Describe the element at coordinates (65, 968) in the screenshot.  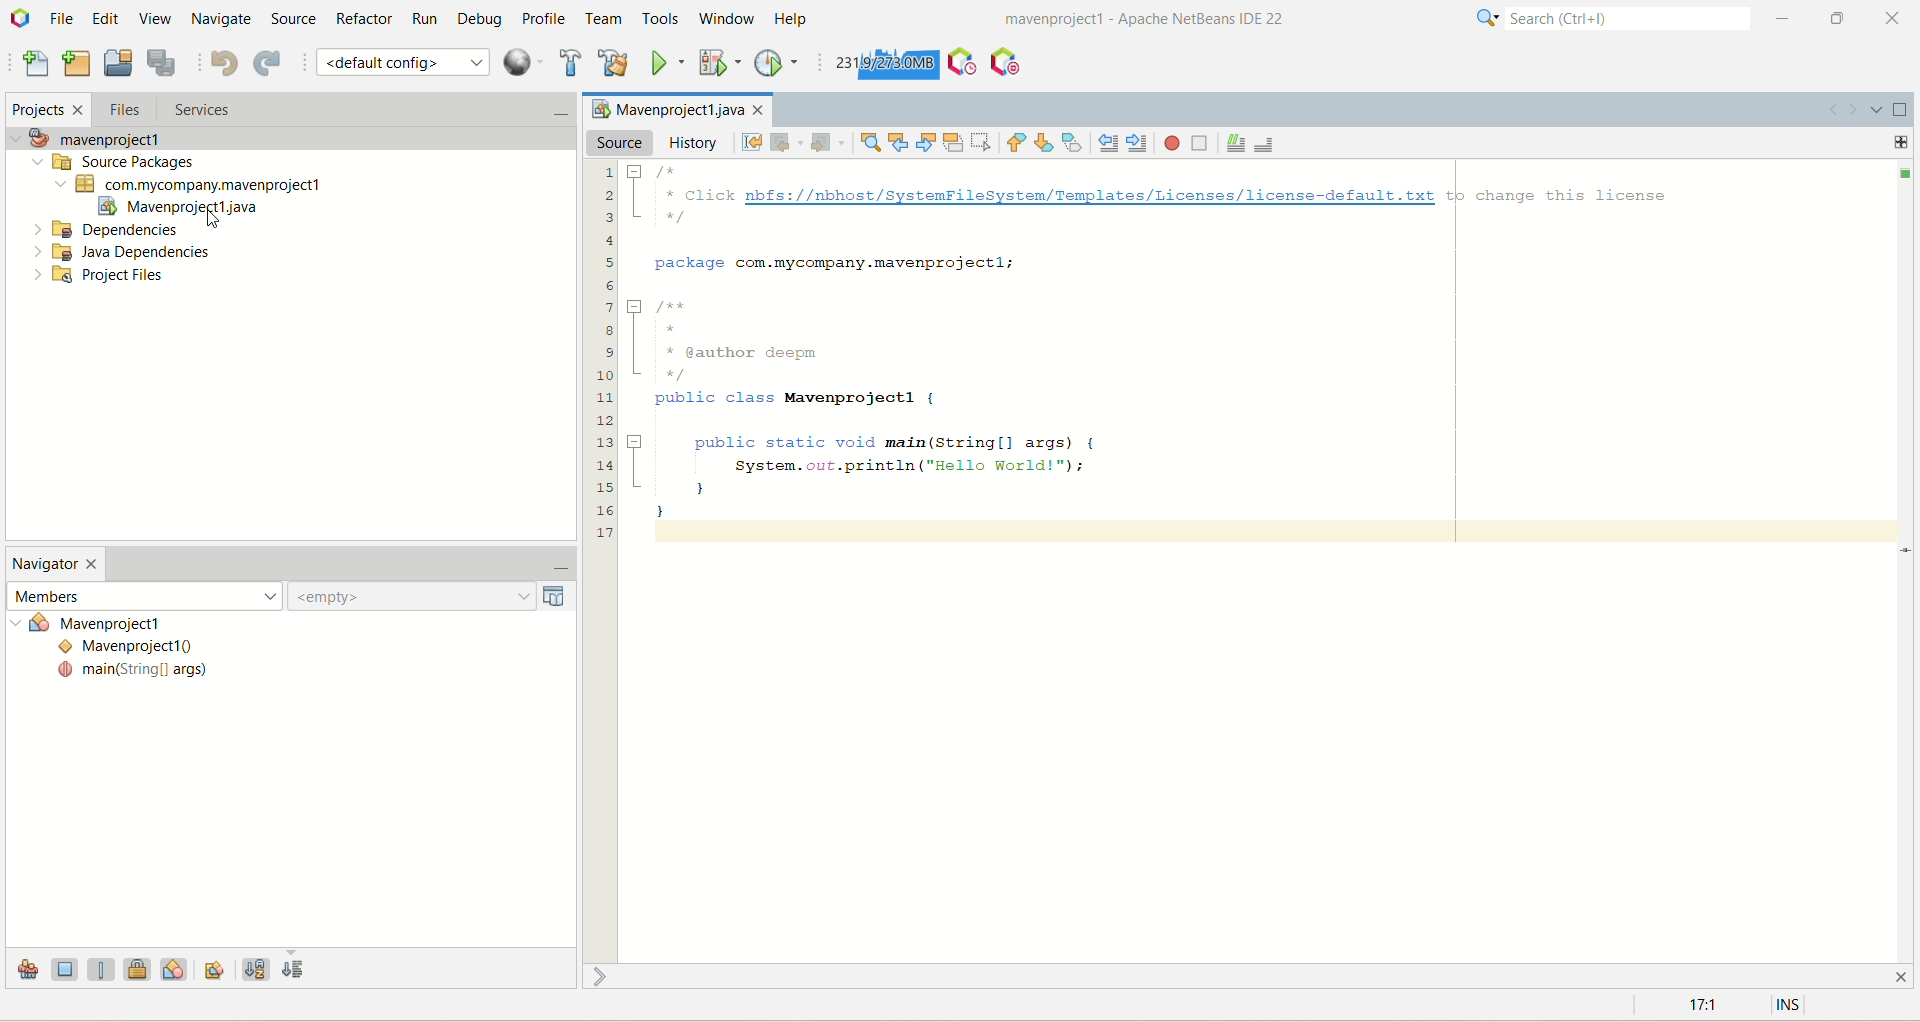
I see `show field` at that location.